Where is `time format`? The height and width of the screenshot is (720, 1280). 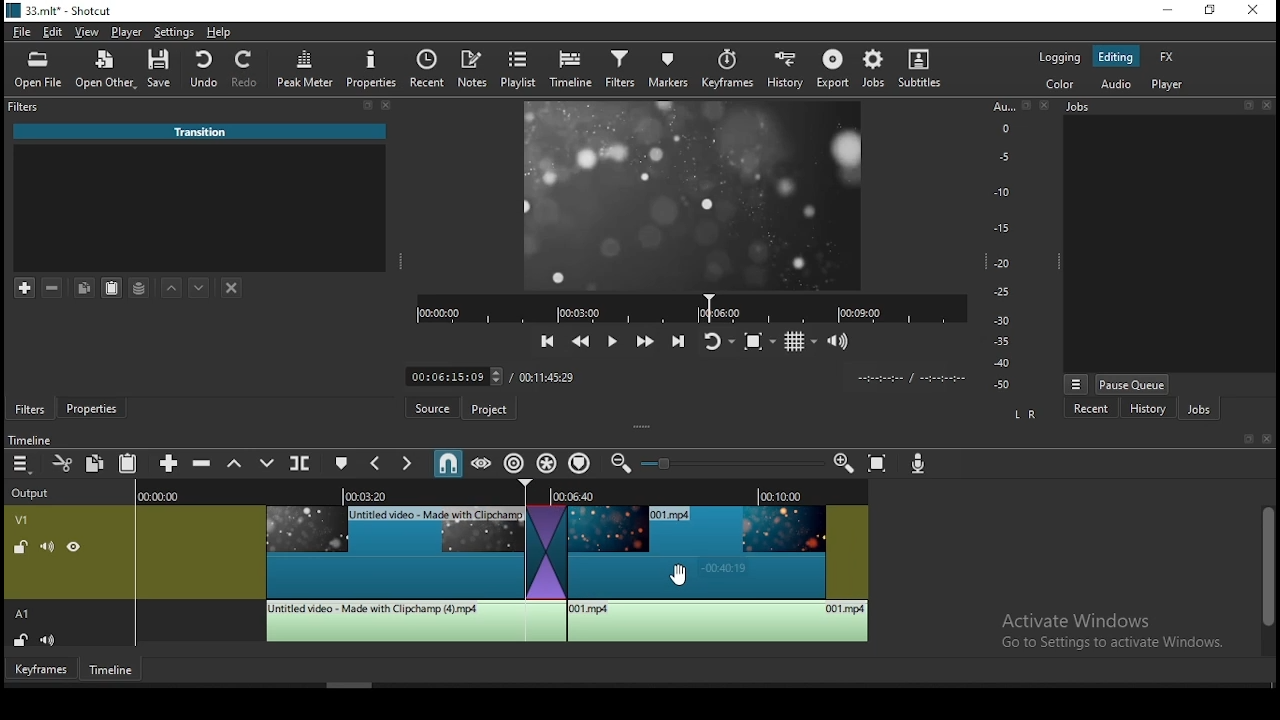 time format is located at coordinates (907, 378).